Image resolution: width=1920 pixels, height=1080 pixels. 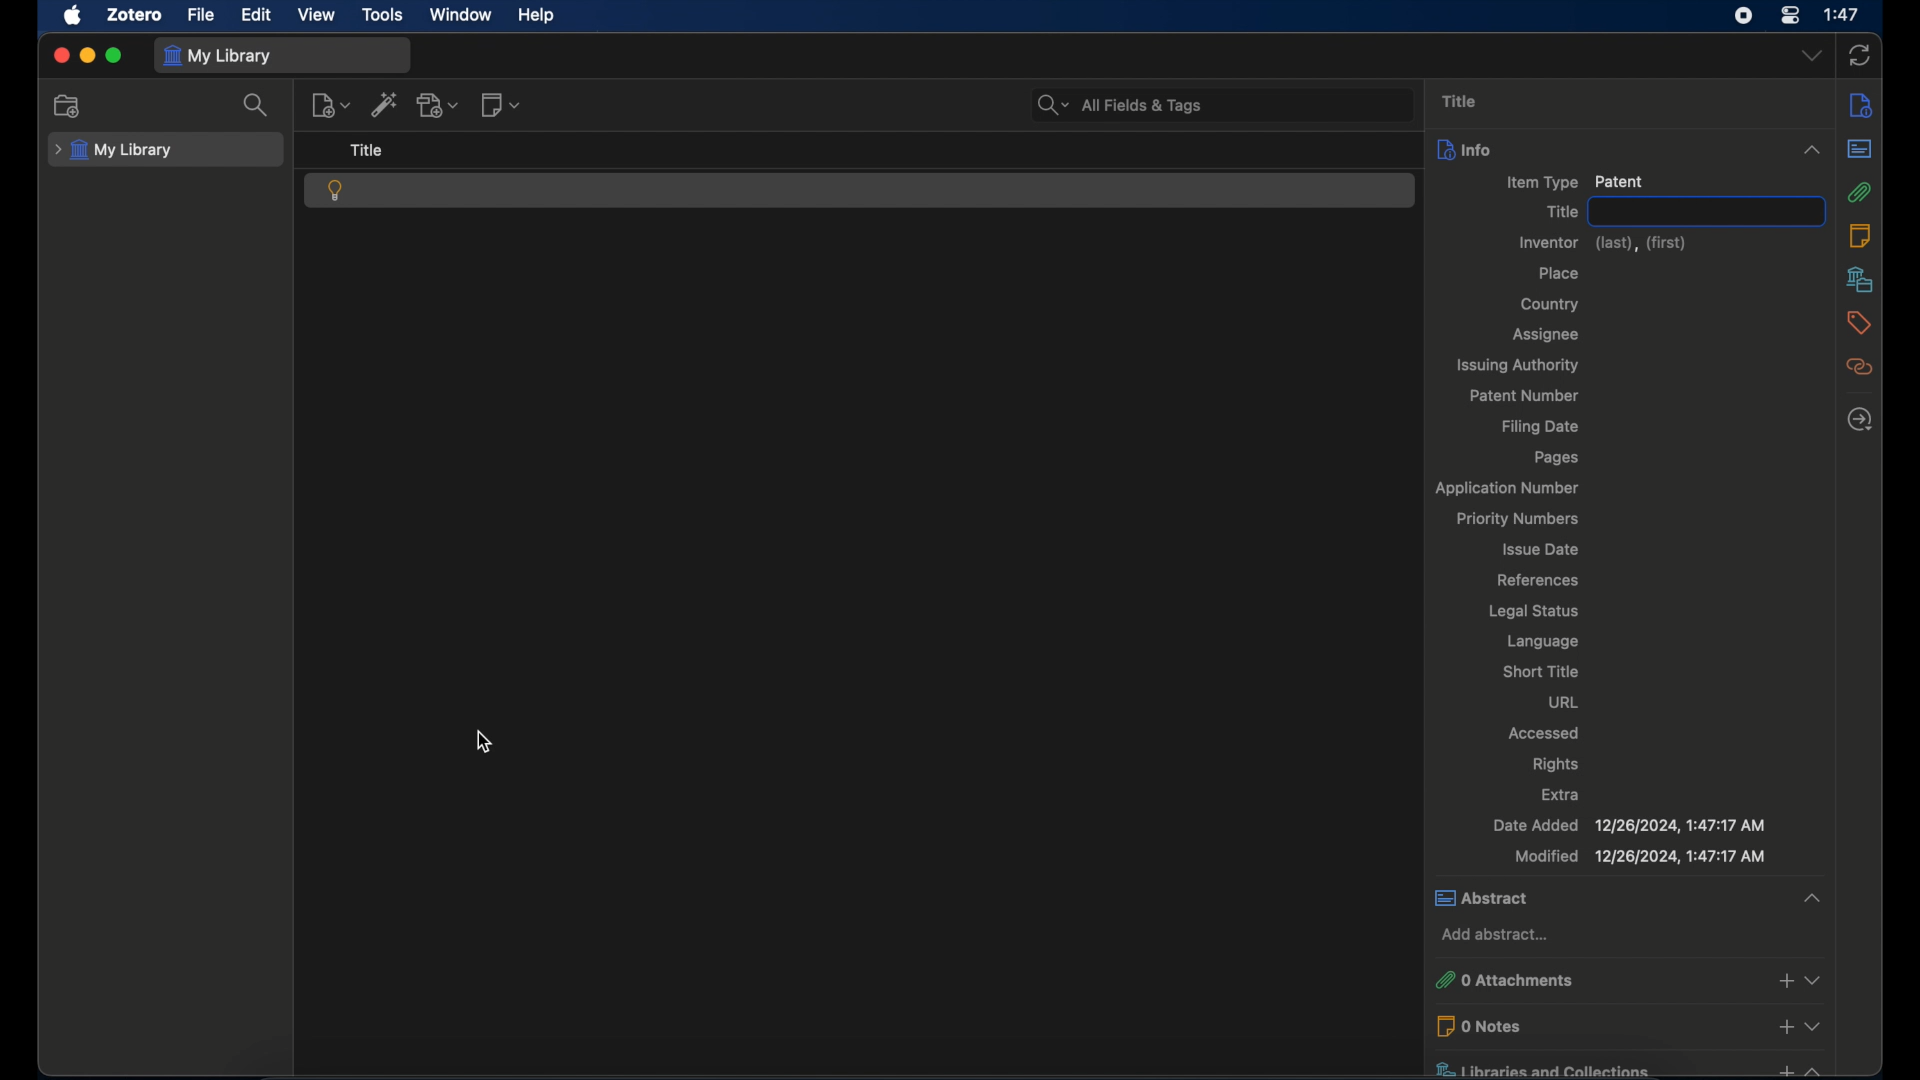 What do you see at coordinates (1505, 490) in the screenshot?
I see `application number` at bounding box center [1505, 490].